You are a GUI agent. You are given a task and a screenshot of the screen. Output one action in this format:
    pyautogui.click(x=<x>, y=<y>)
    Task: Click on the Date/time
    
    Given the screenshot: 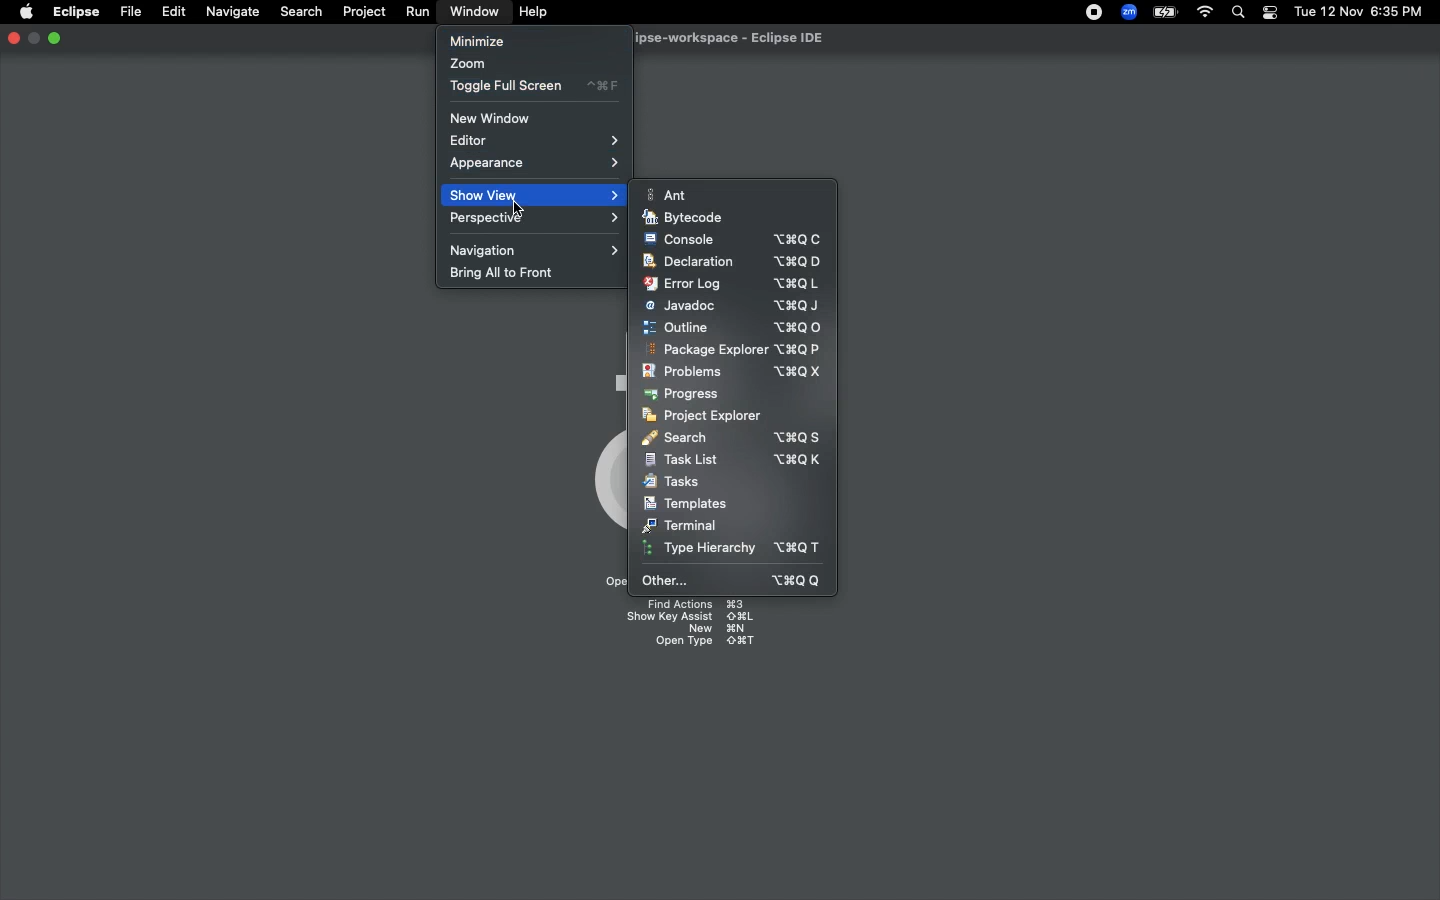 What is the action you would take?
    pyautogui.click(x=1360, y=11)
    